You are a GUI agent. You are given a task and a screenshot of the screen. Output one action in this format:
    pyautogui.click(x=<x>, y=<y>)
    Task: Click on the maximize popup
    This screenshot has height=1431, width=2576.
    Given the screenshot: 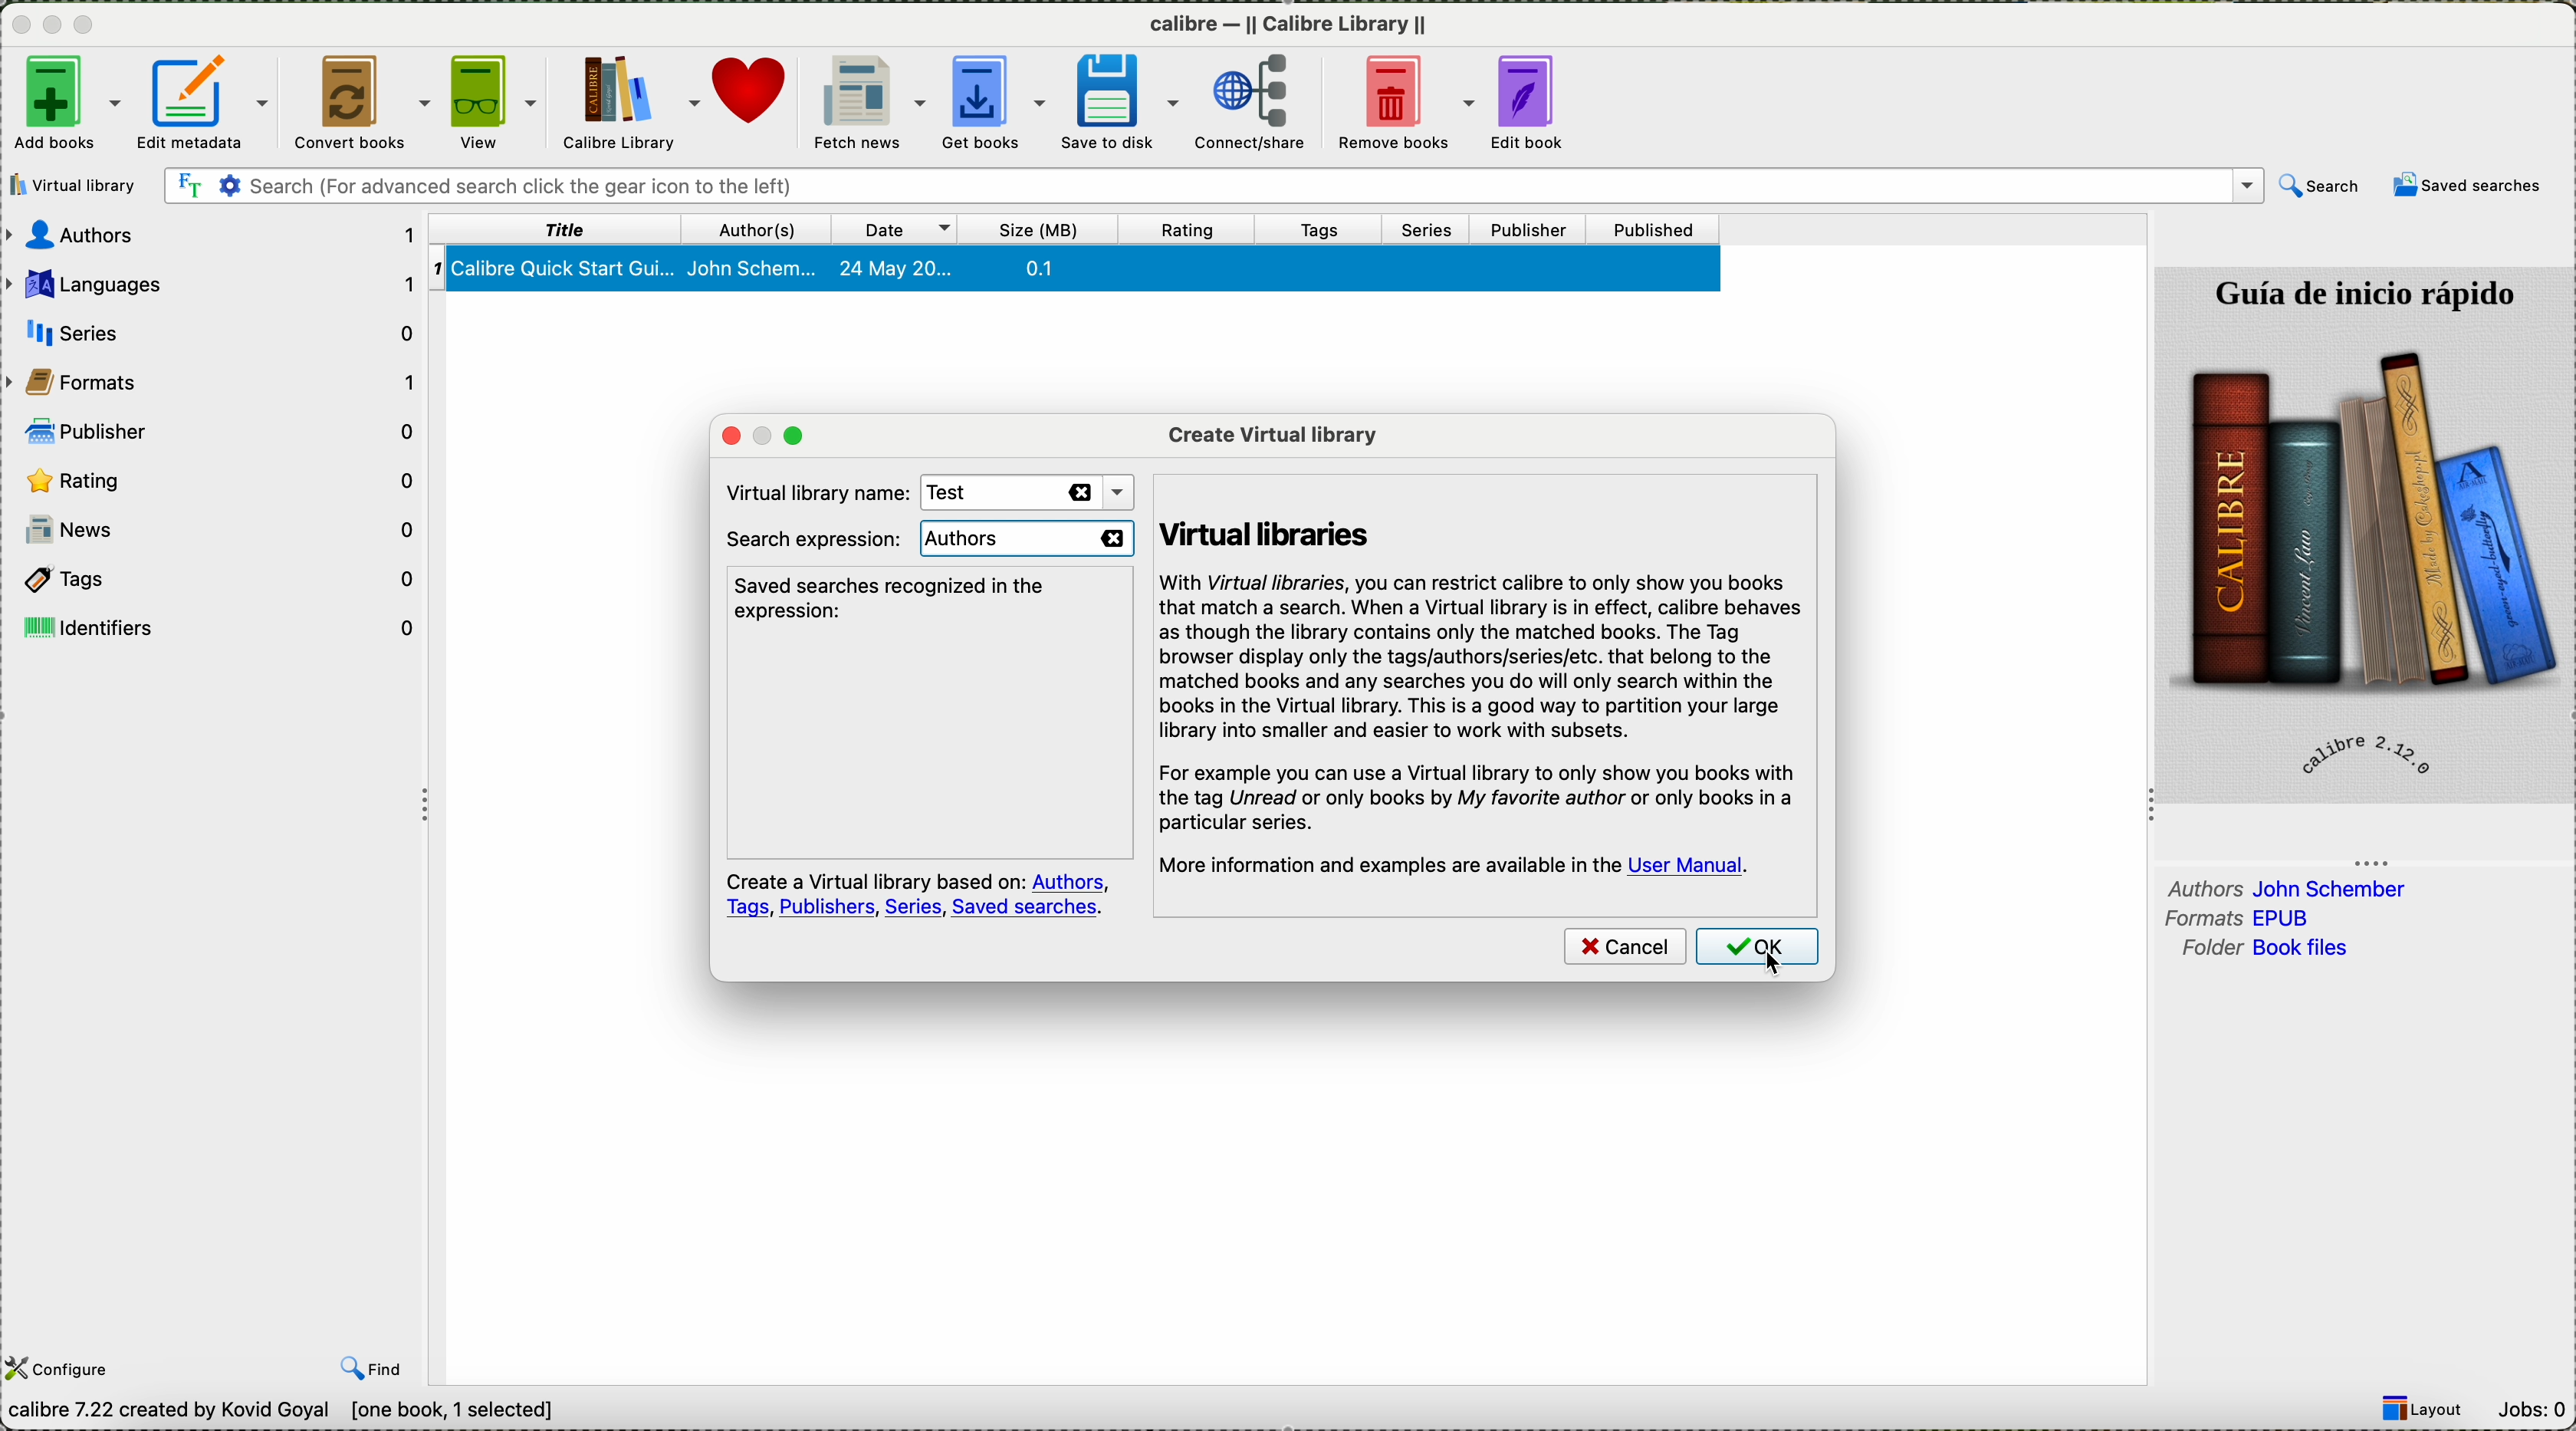 What is the action you would take?
    pyautogui.click(x=803, y=435)
    